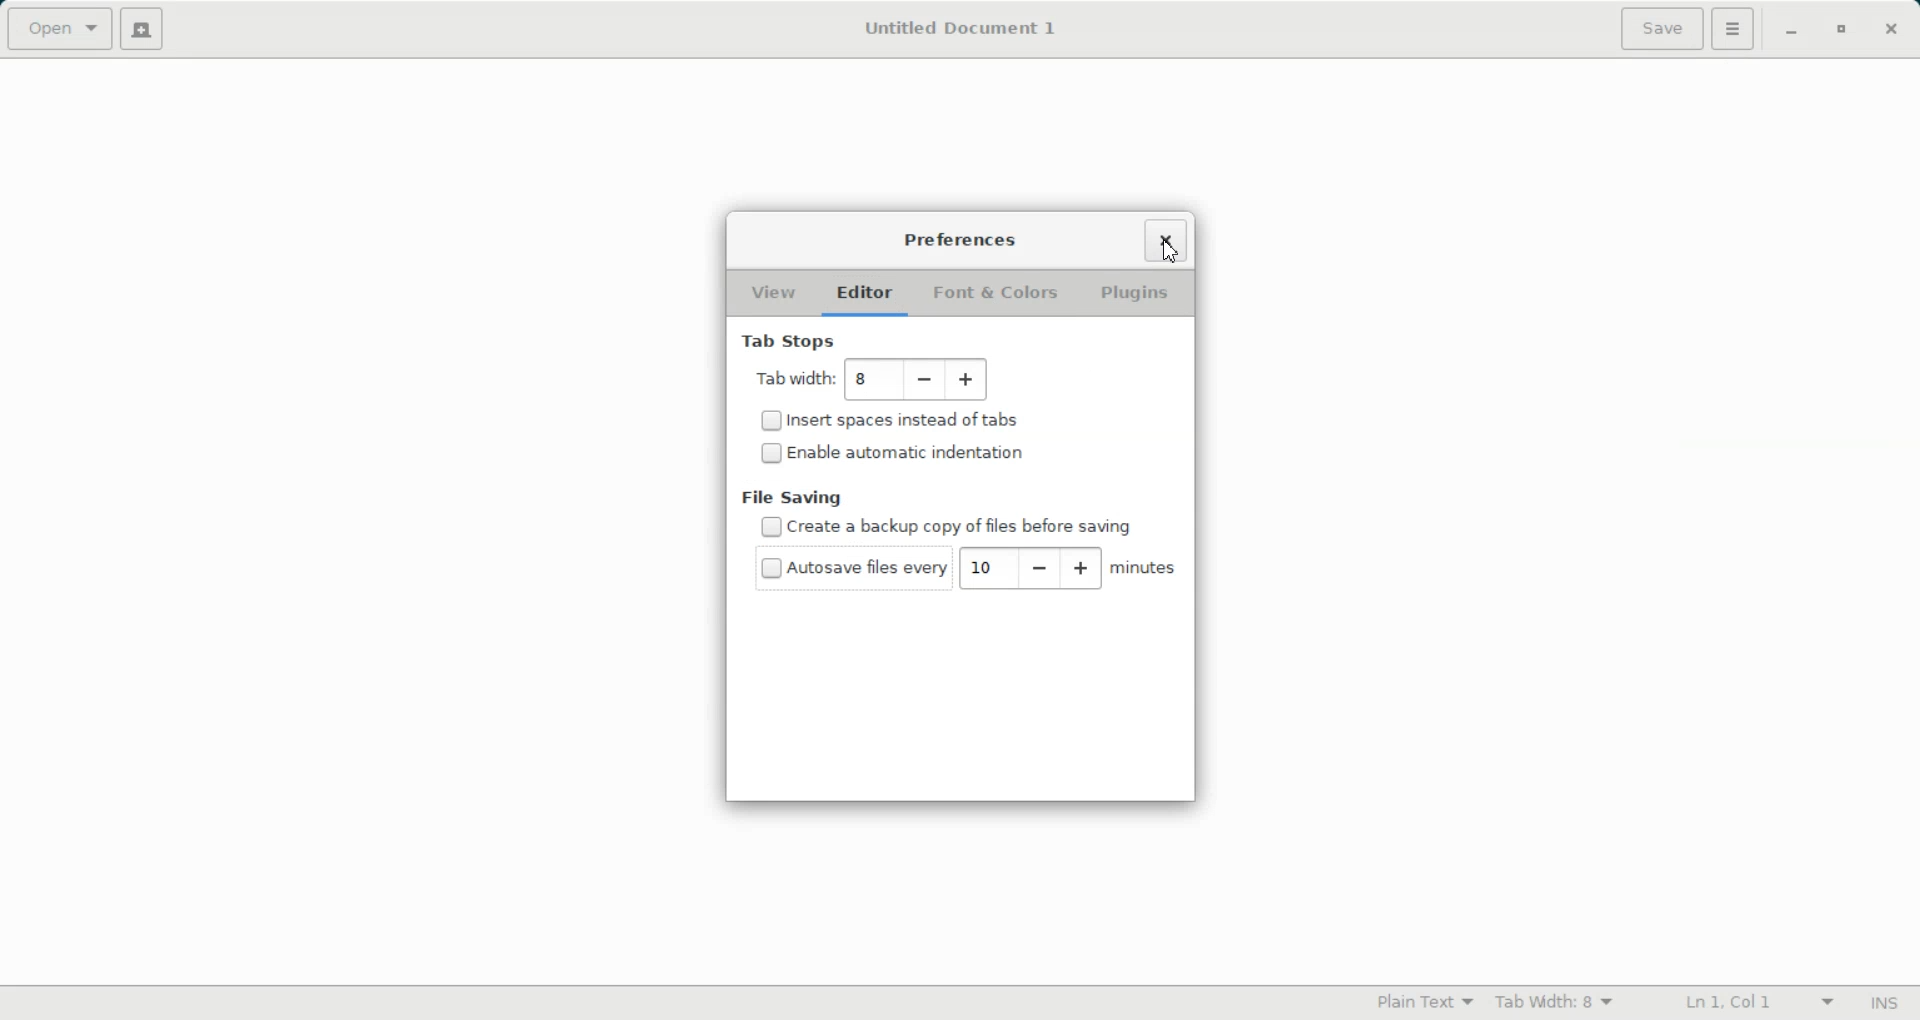 This screenshot has height=1020, width=1920. I want to click on Font & Colors, so click(995, 296).